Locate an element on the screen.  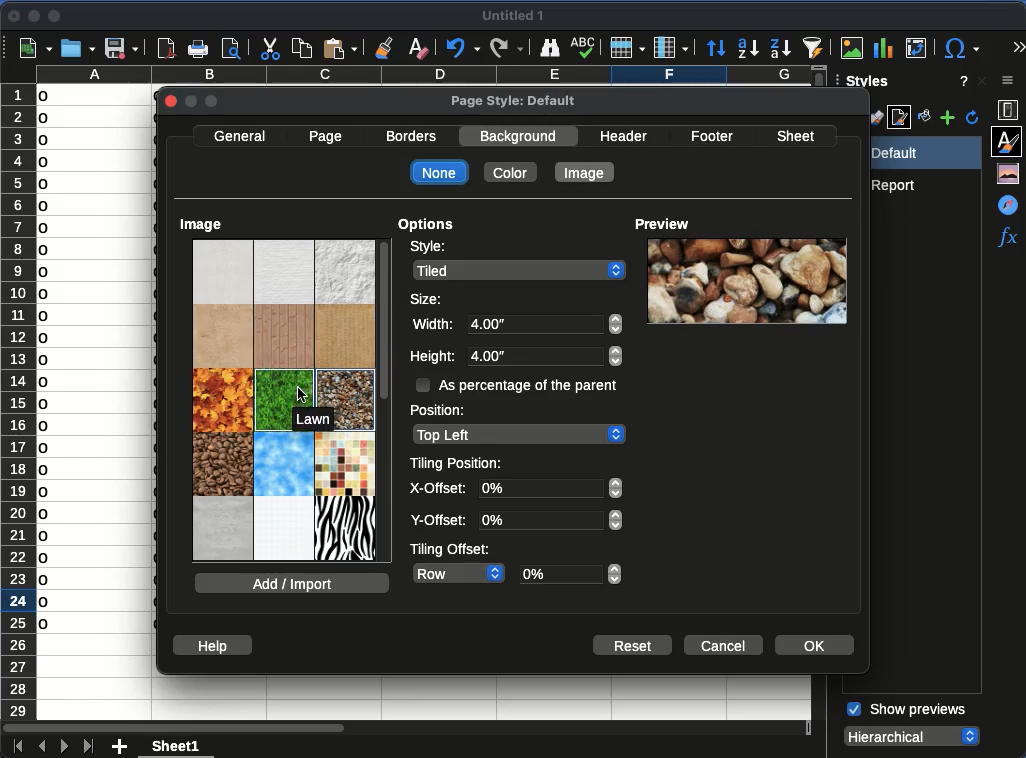
row is located at coordinates (459, 572).